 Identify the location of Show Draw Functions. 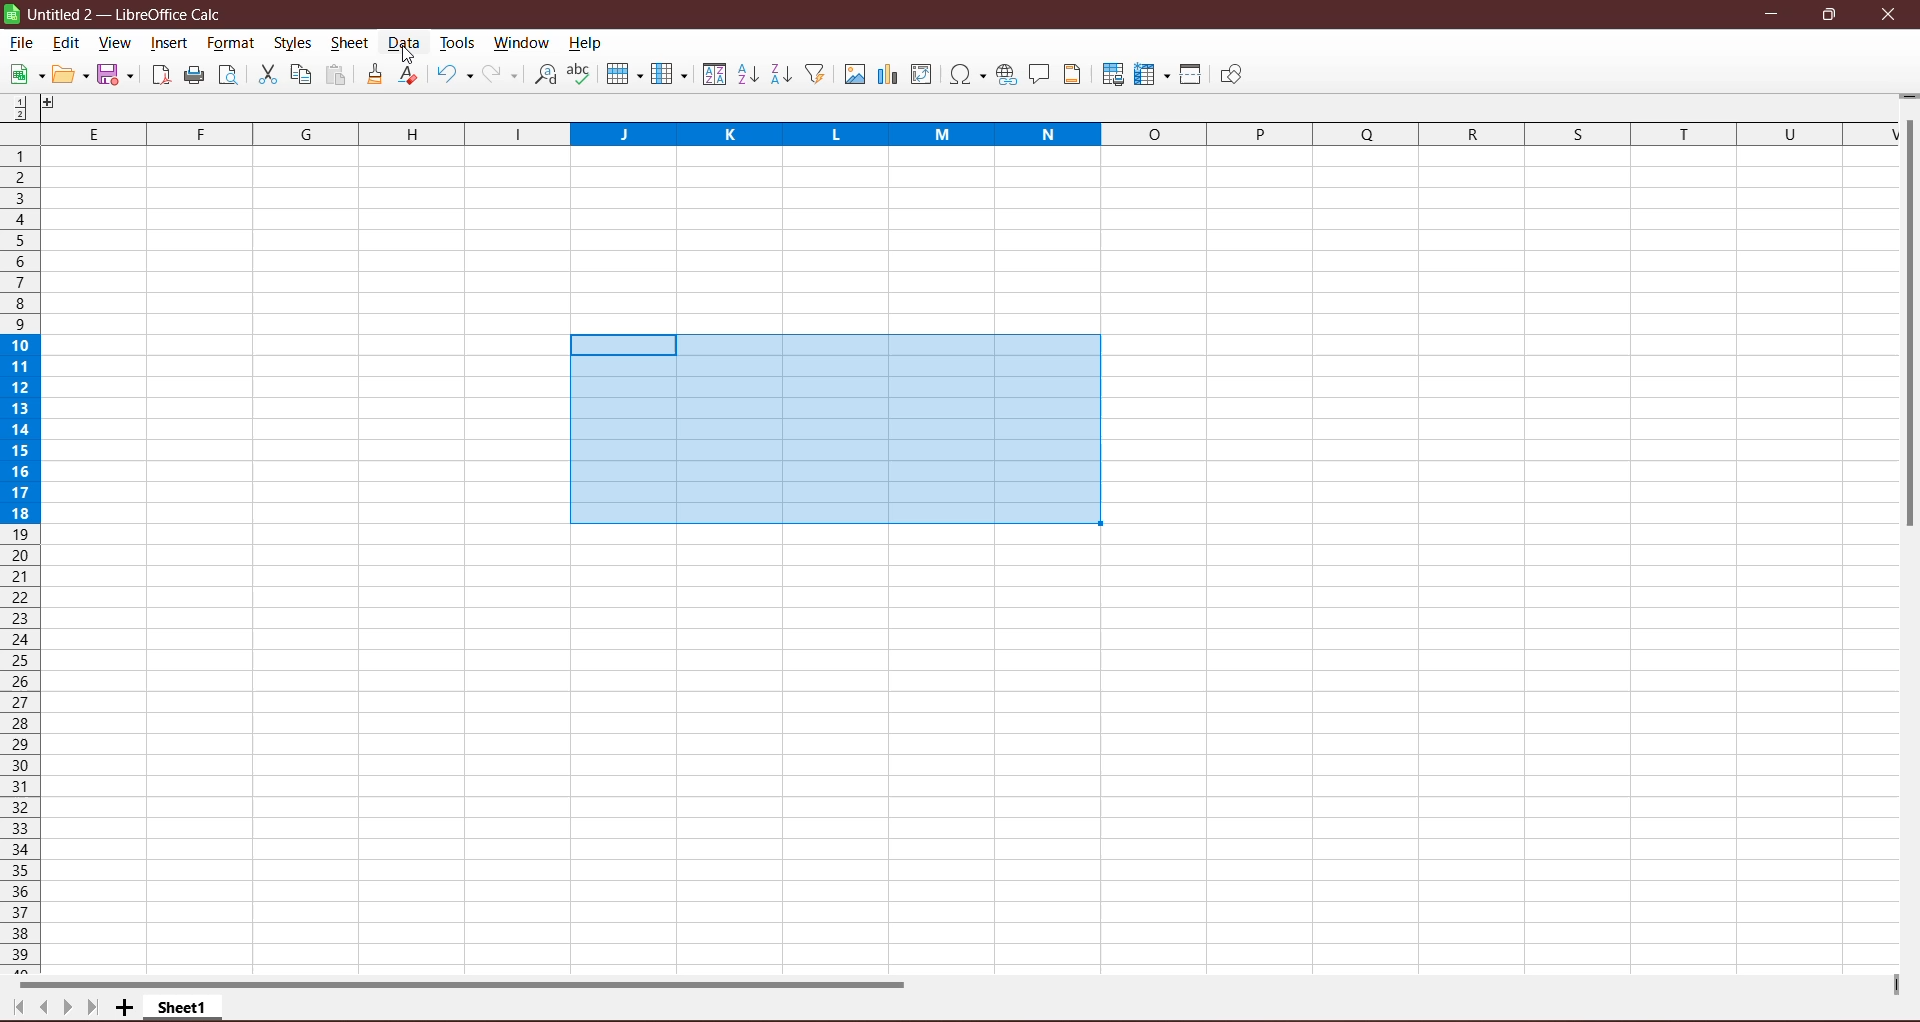
(1231, 75).